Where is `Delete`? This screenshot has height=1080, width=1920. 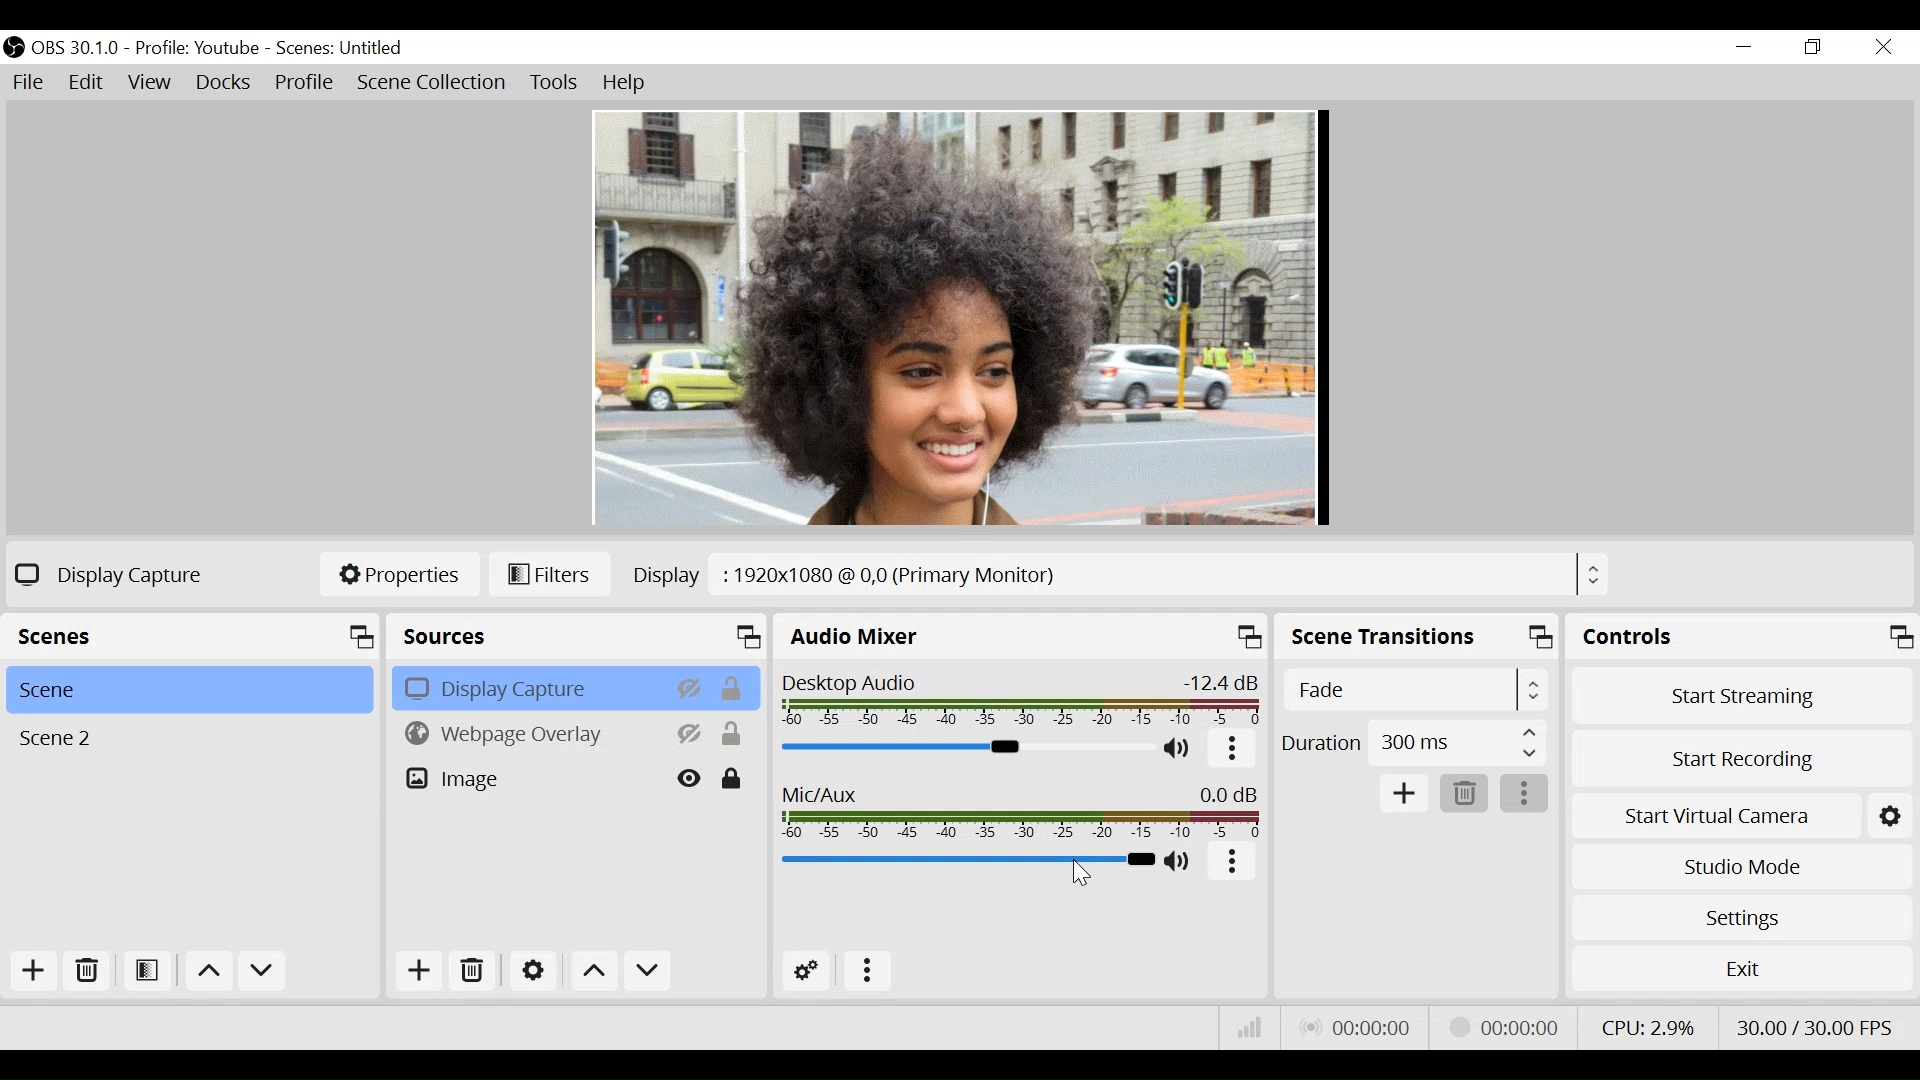
Delete is located at coordinates (475, 971).